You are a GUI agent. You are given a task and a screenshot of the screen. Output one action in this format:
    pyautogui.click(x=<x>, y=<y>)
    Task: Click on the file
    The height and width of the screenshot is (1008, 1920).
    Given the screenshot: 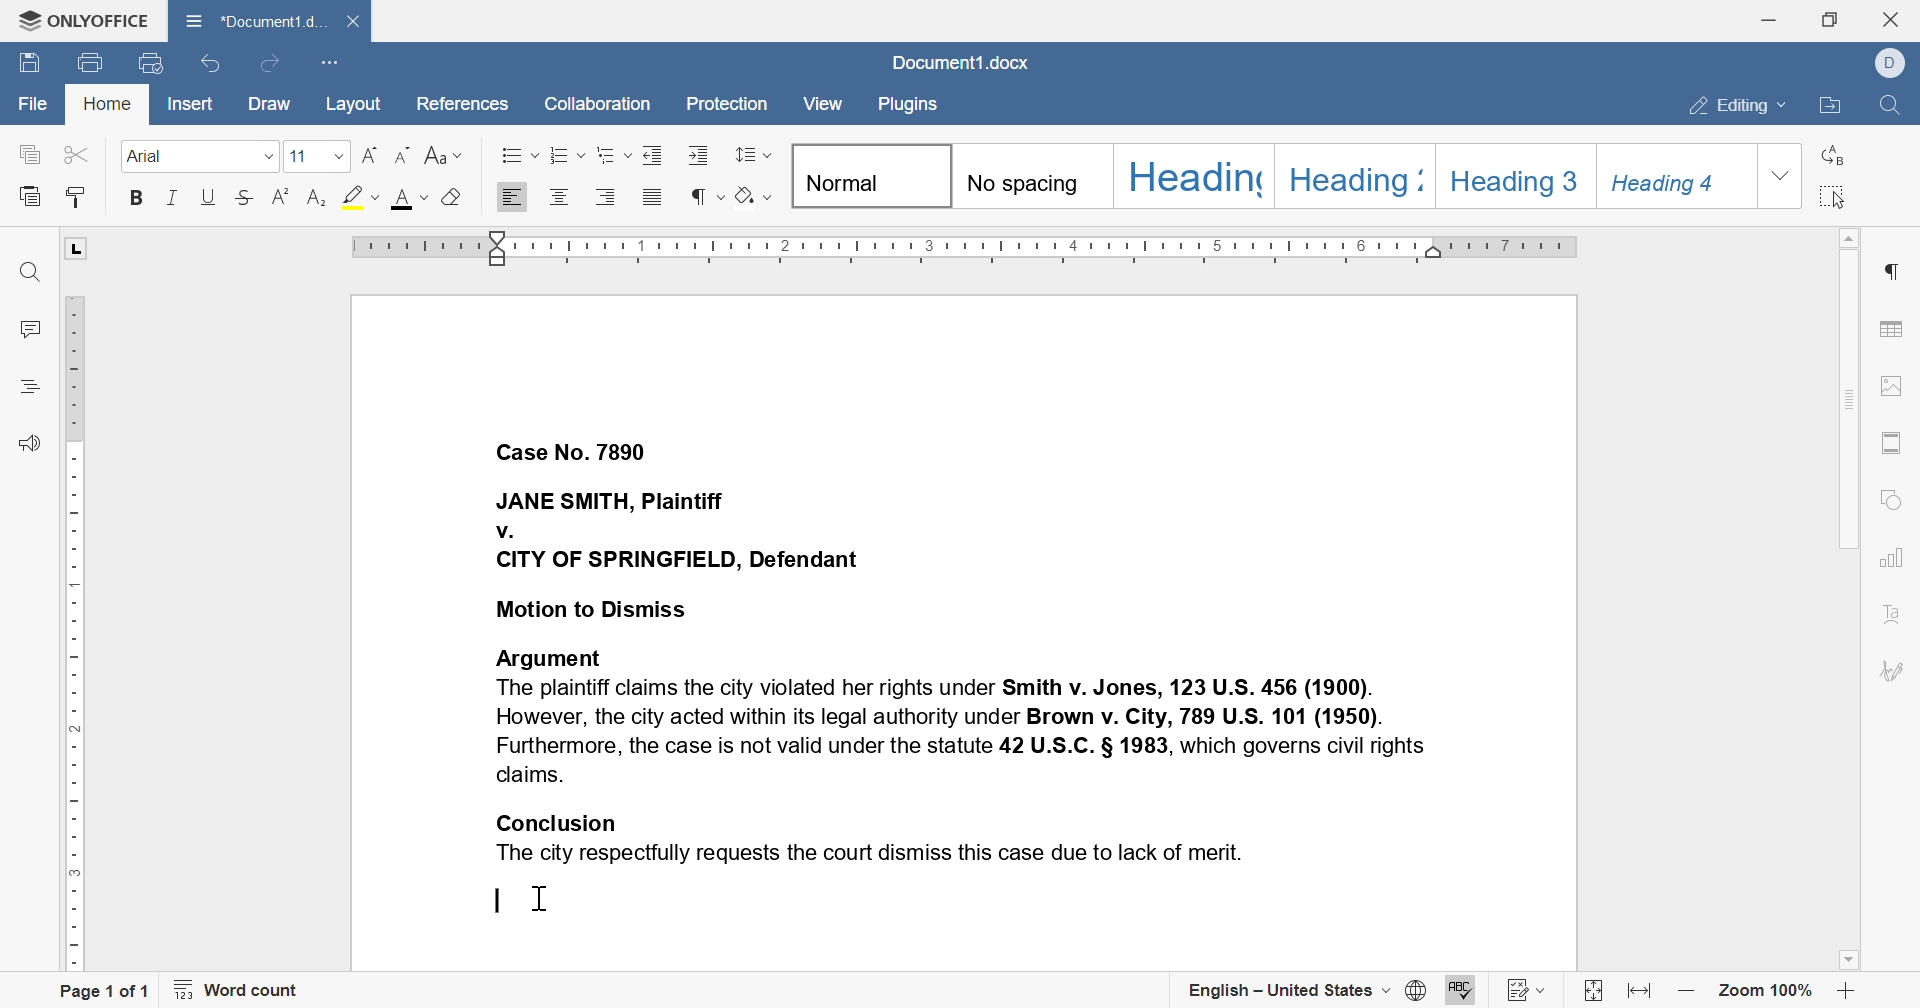 What is the action you would take?
    pyautogui.click(x=29, y=100)
    